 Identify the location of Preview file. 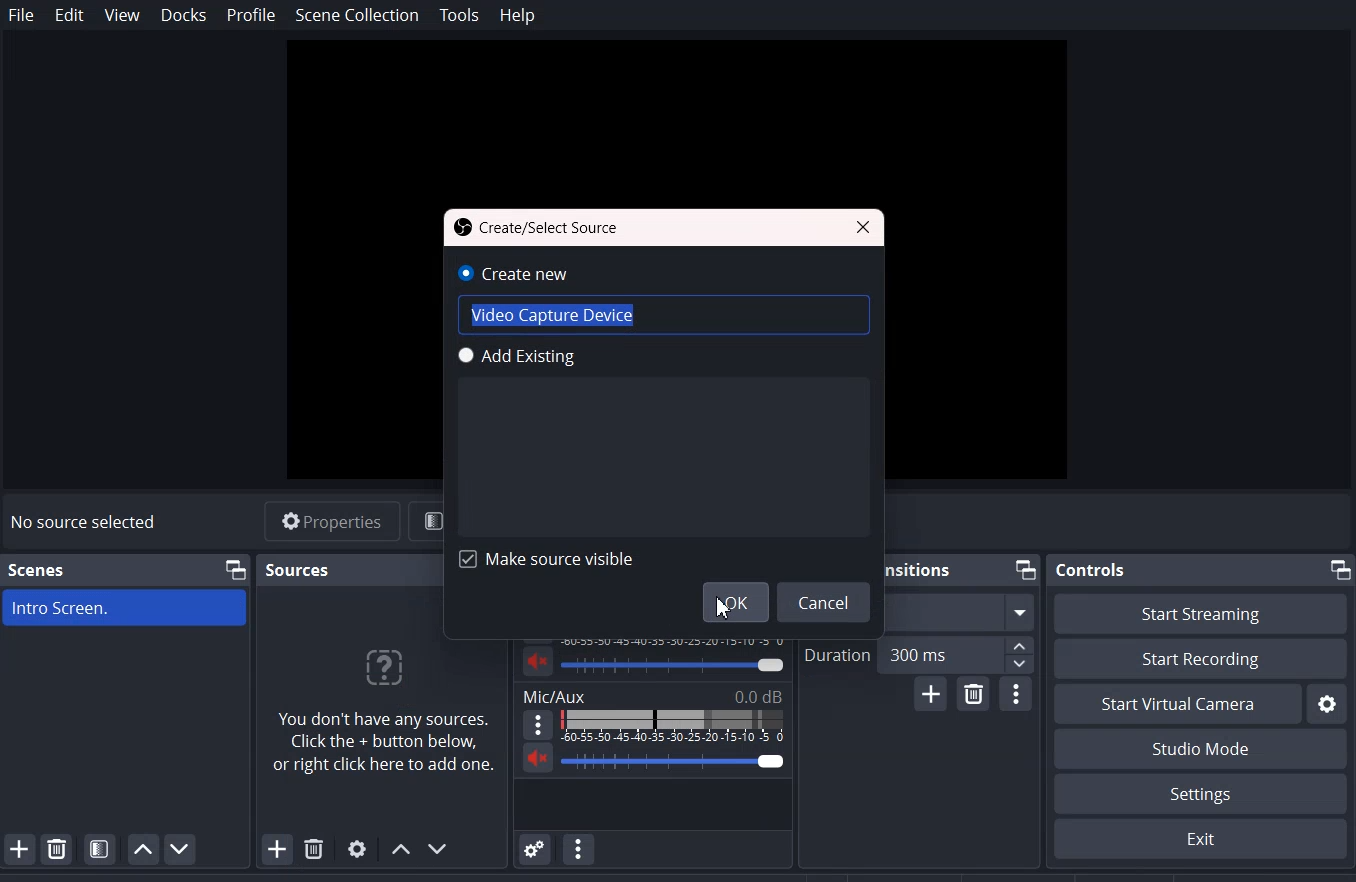
(682, 120).